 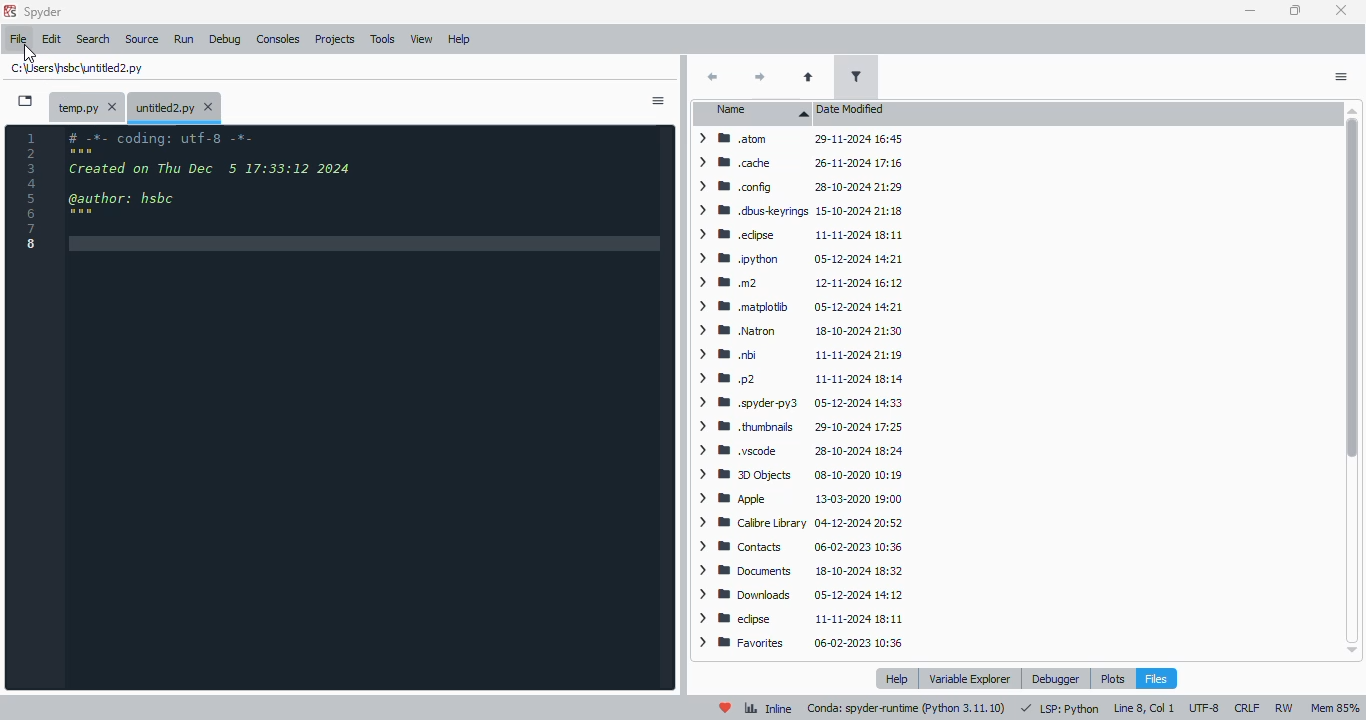 I want to click on > BW matplotib 05-12-2024 14:21, so click(x=797, y=306).